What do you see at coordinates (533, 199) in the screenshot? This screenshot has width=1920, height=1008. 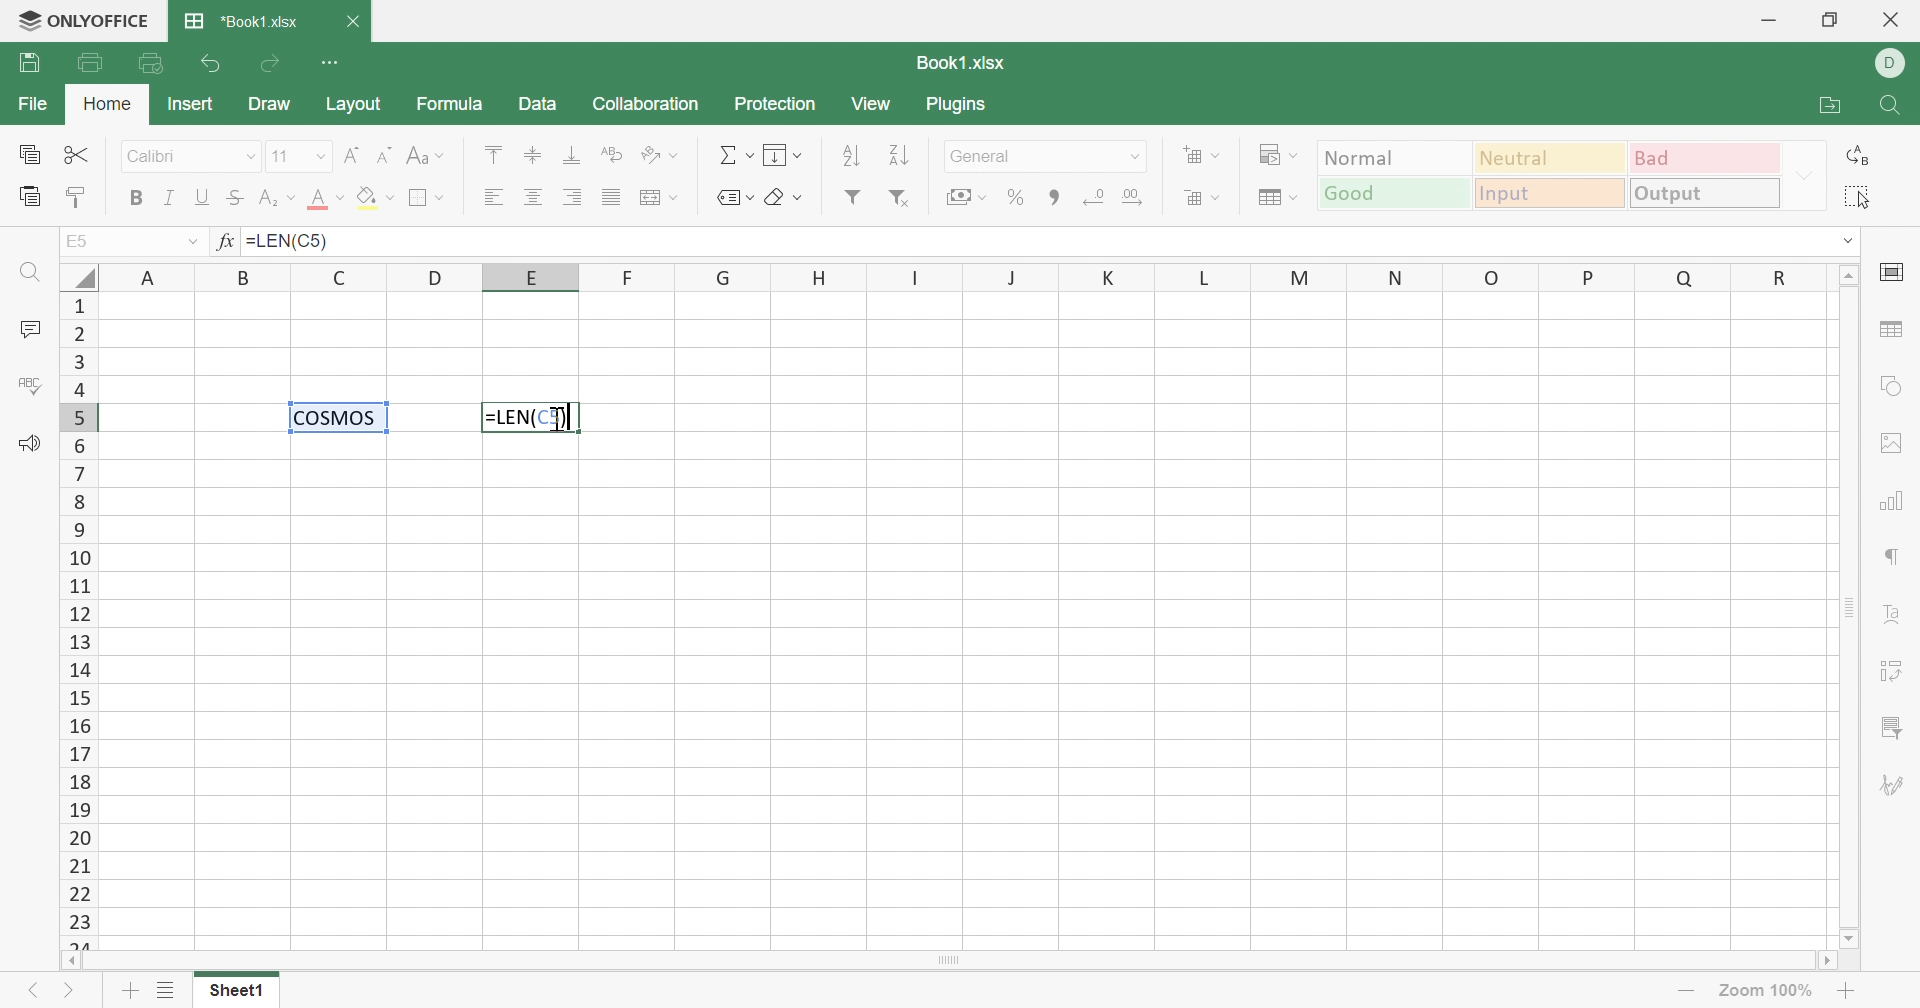 I see `Align center` at bounding box center [533, 199].